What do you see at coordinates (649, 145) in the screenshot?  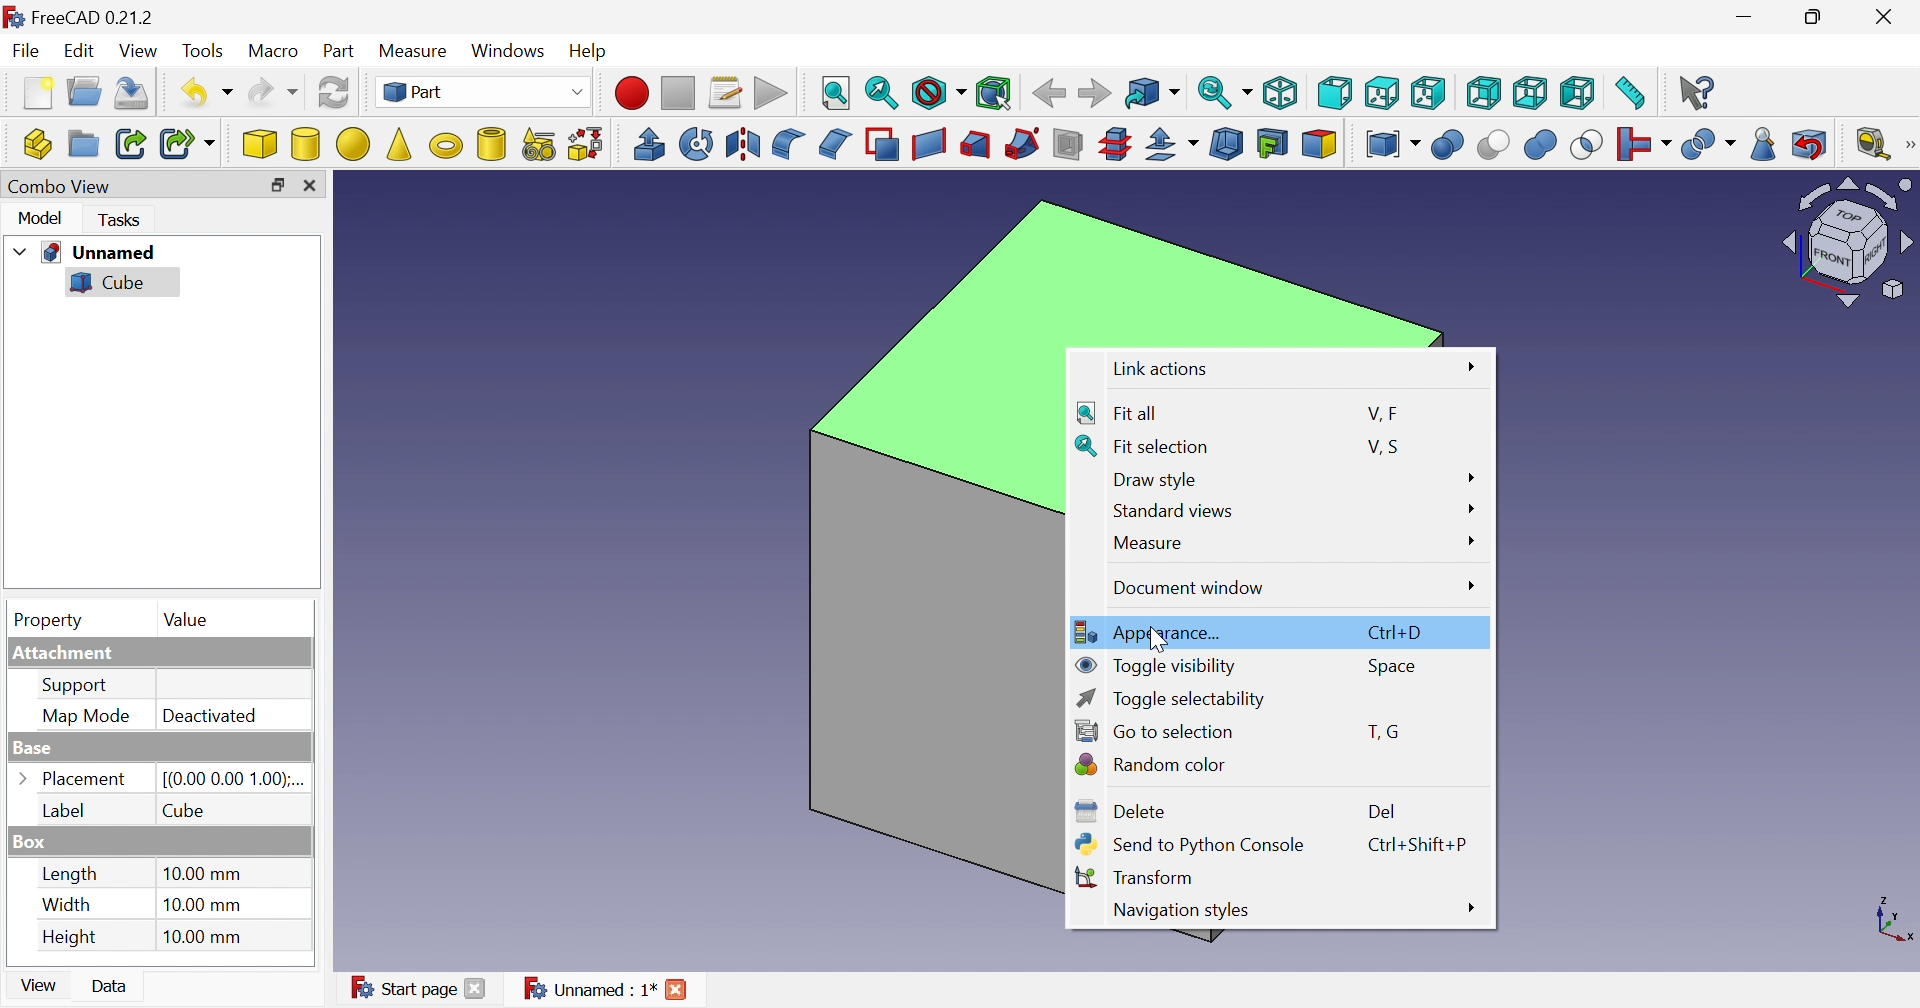 I see `Extrude` at bounding box center [649, 145].